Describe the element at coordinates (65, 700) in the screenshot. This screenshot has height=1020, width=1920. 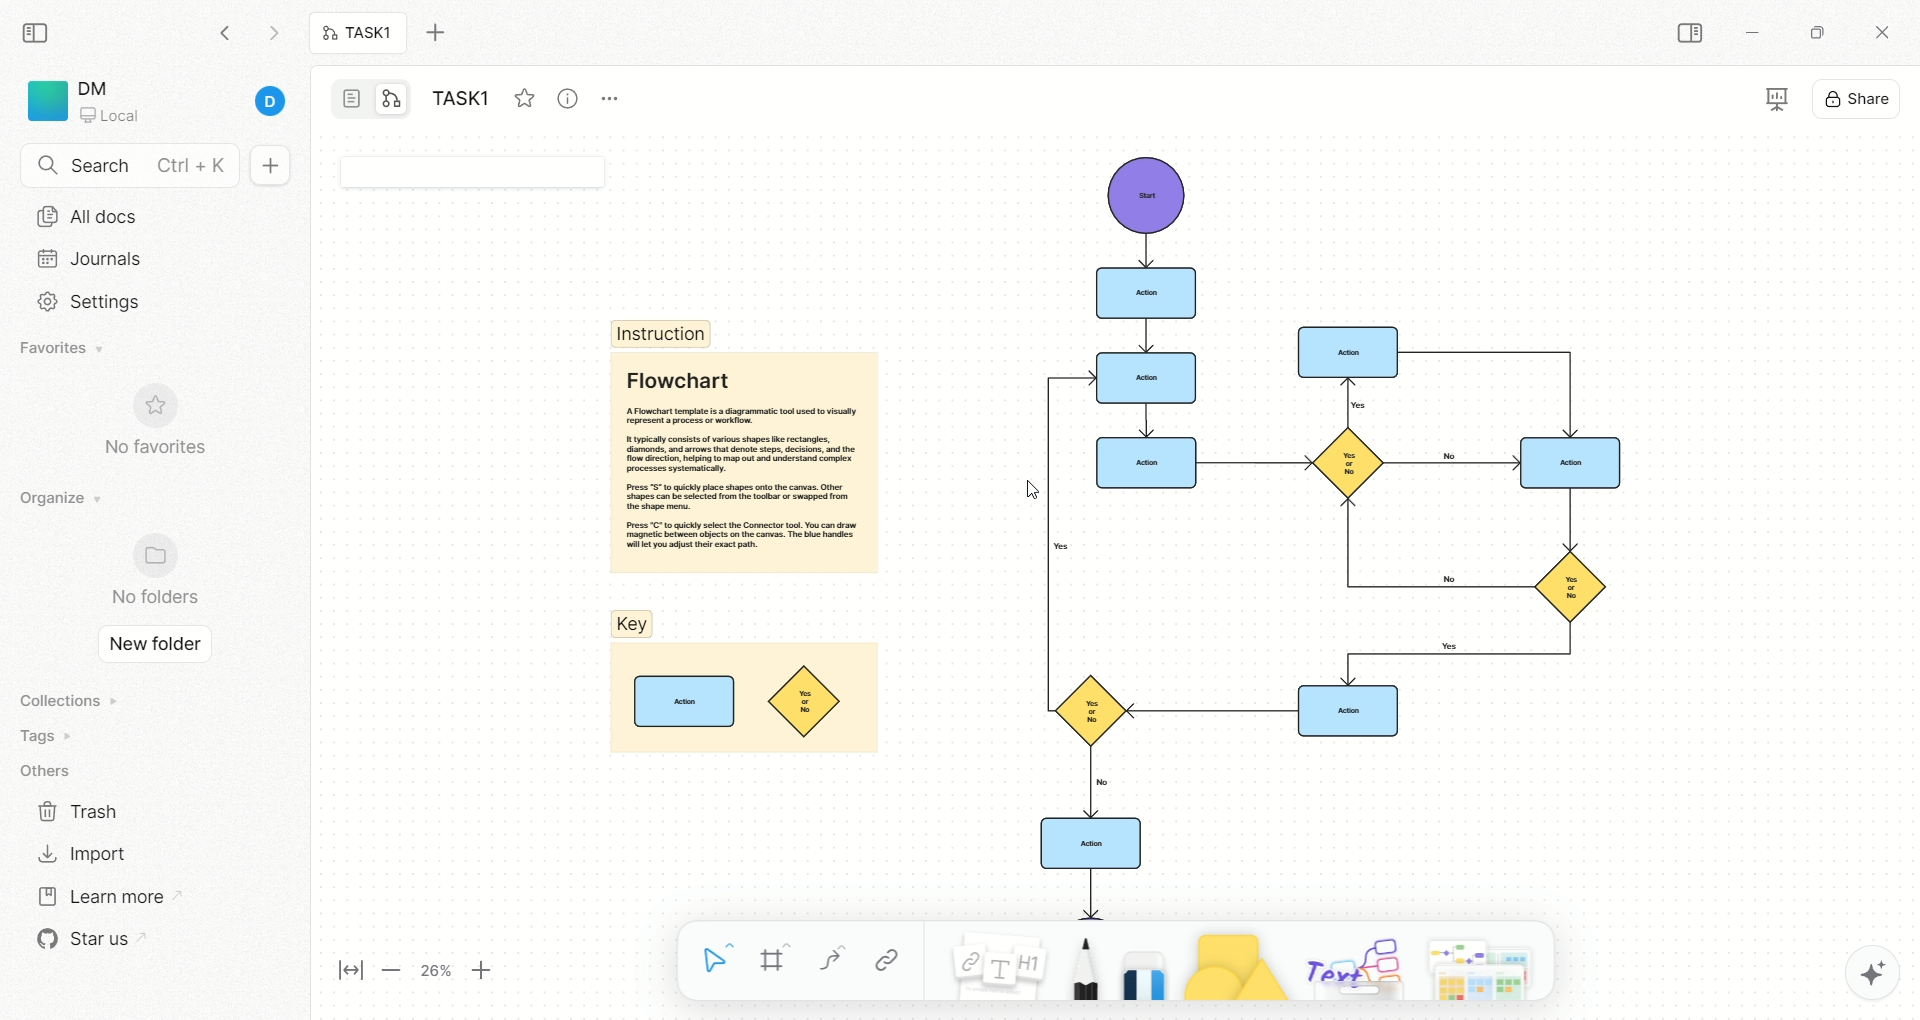
I see `collections` at that location.